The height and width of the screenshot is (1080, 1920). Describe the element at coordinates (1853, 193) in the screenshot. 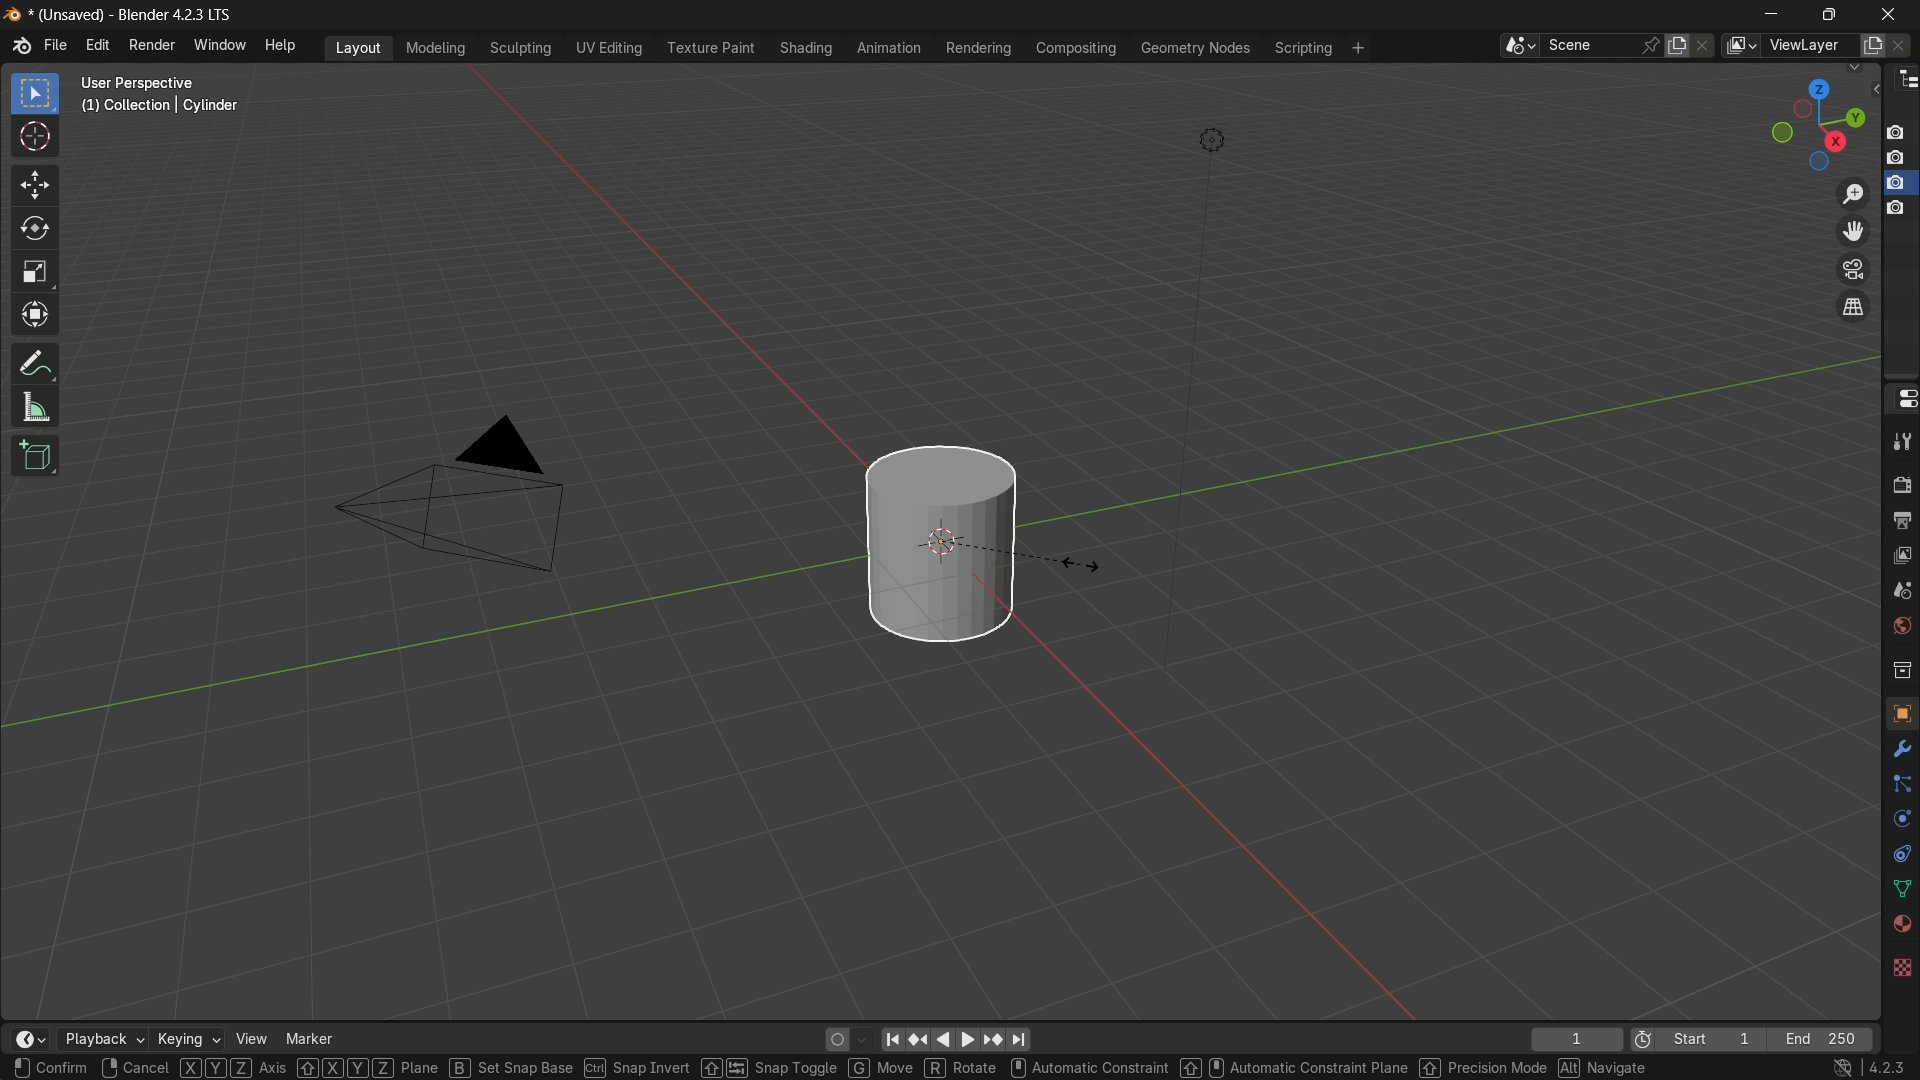

I see `zoom in/out` at that location.